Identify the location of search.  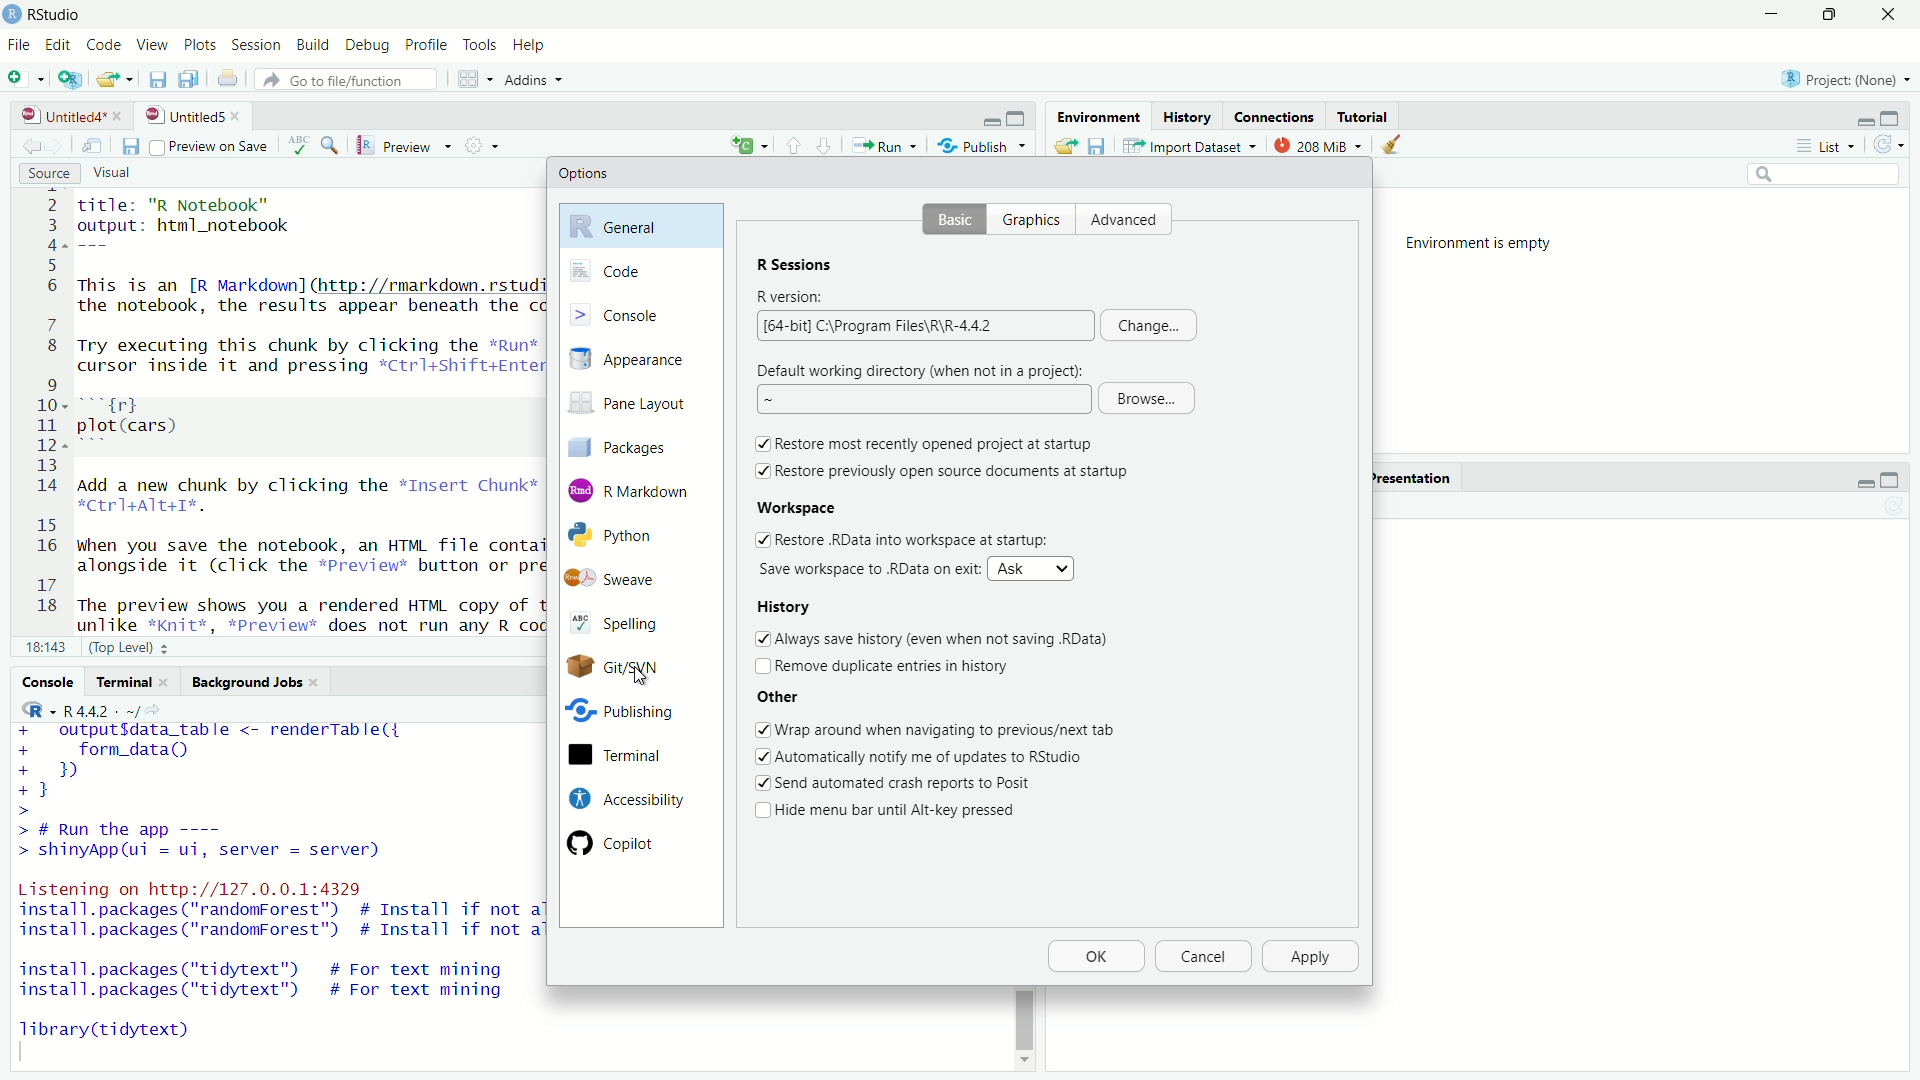
(1826, 176).